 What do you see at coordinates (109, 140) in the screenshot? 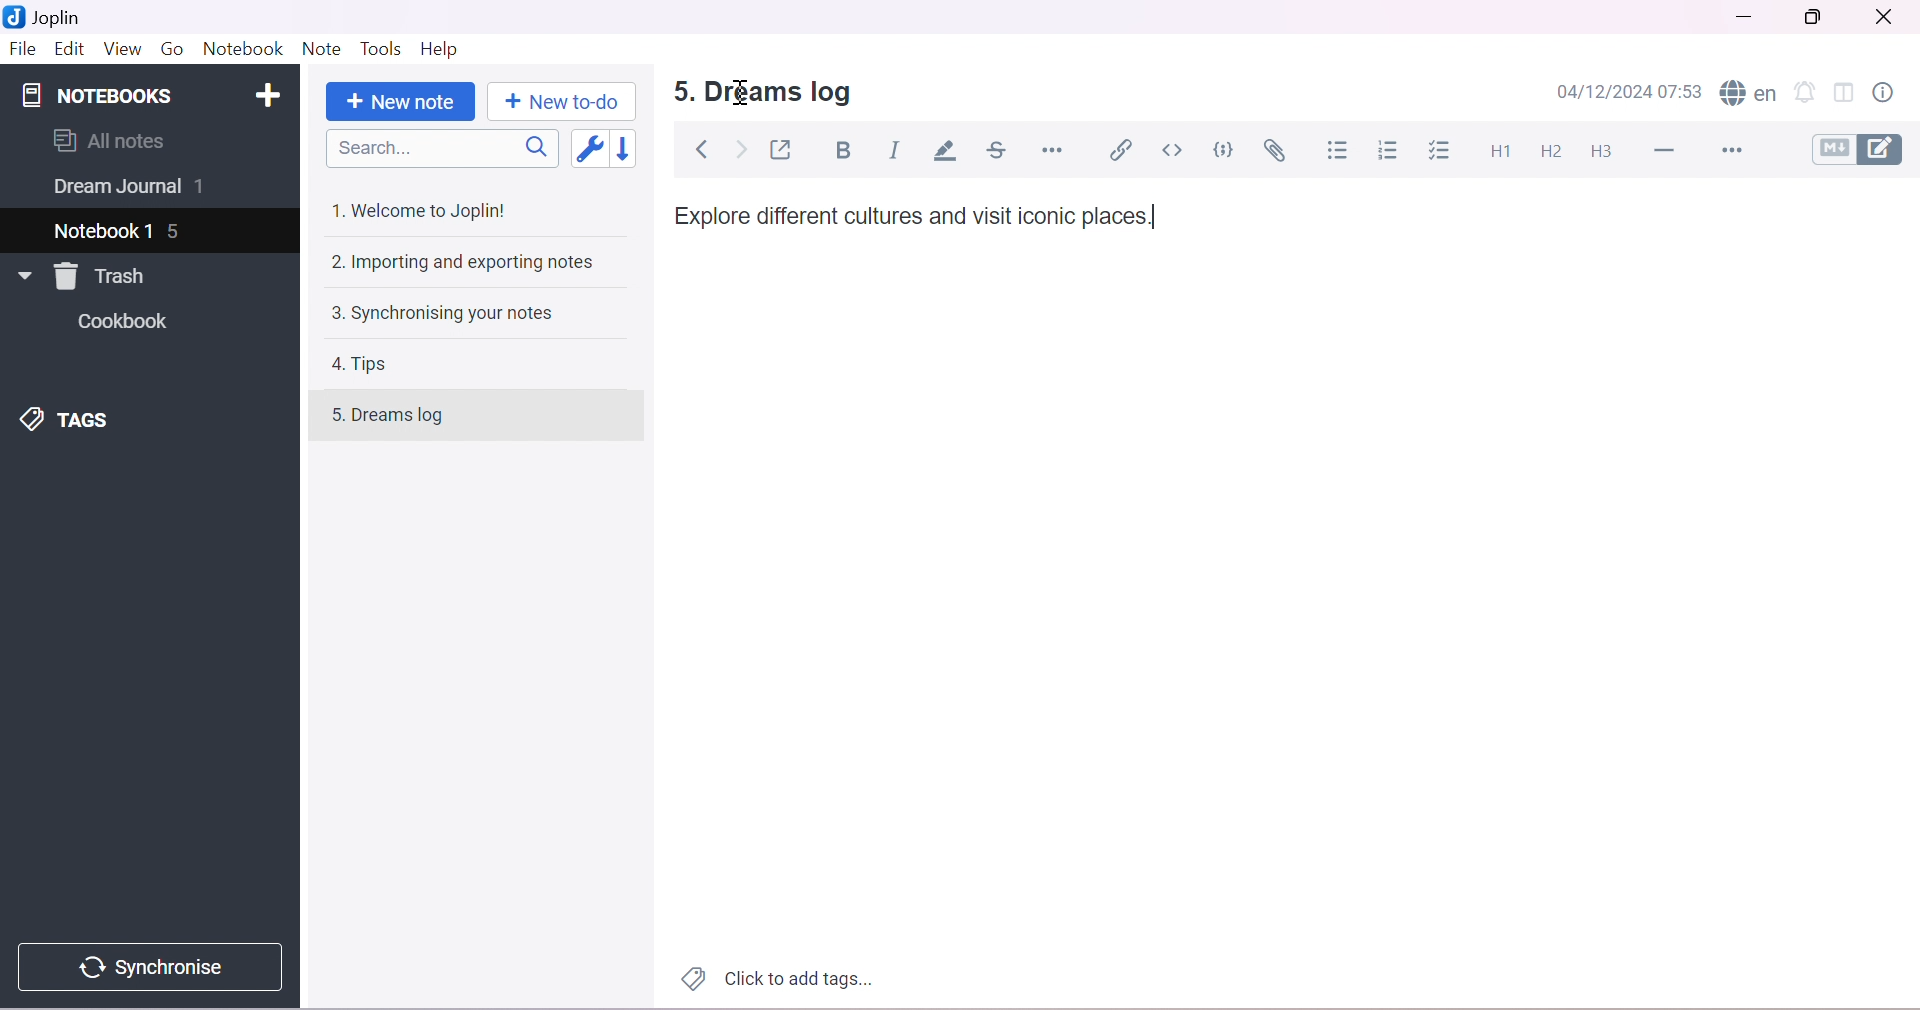
I see `All notes` at bounding box center [109, 140].